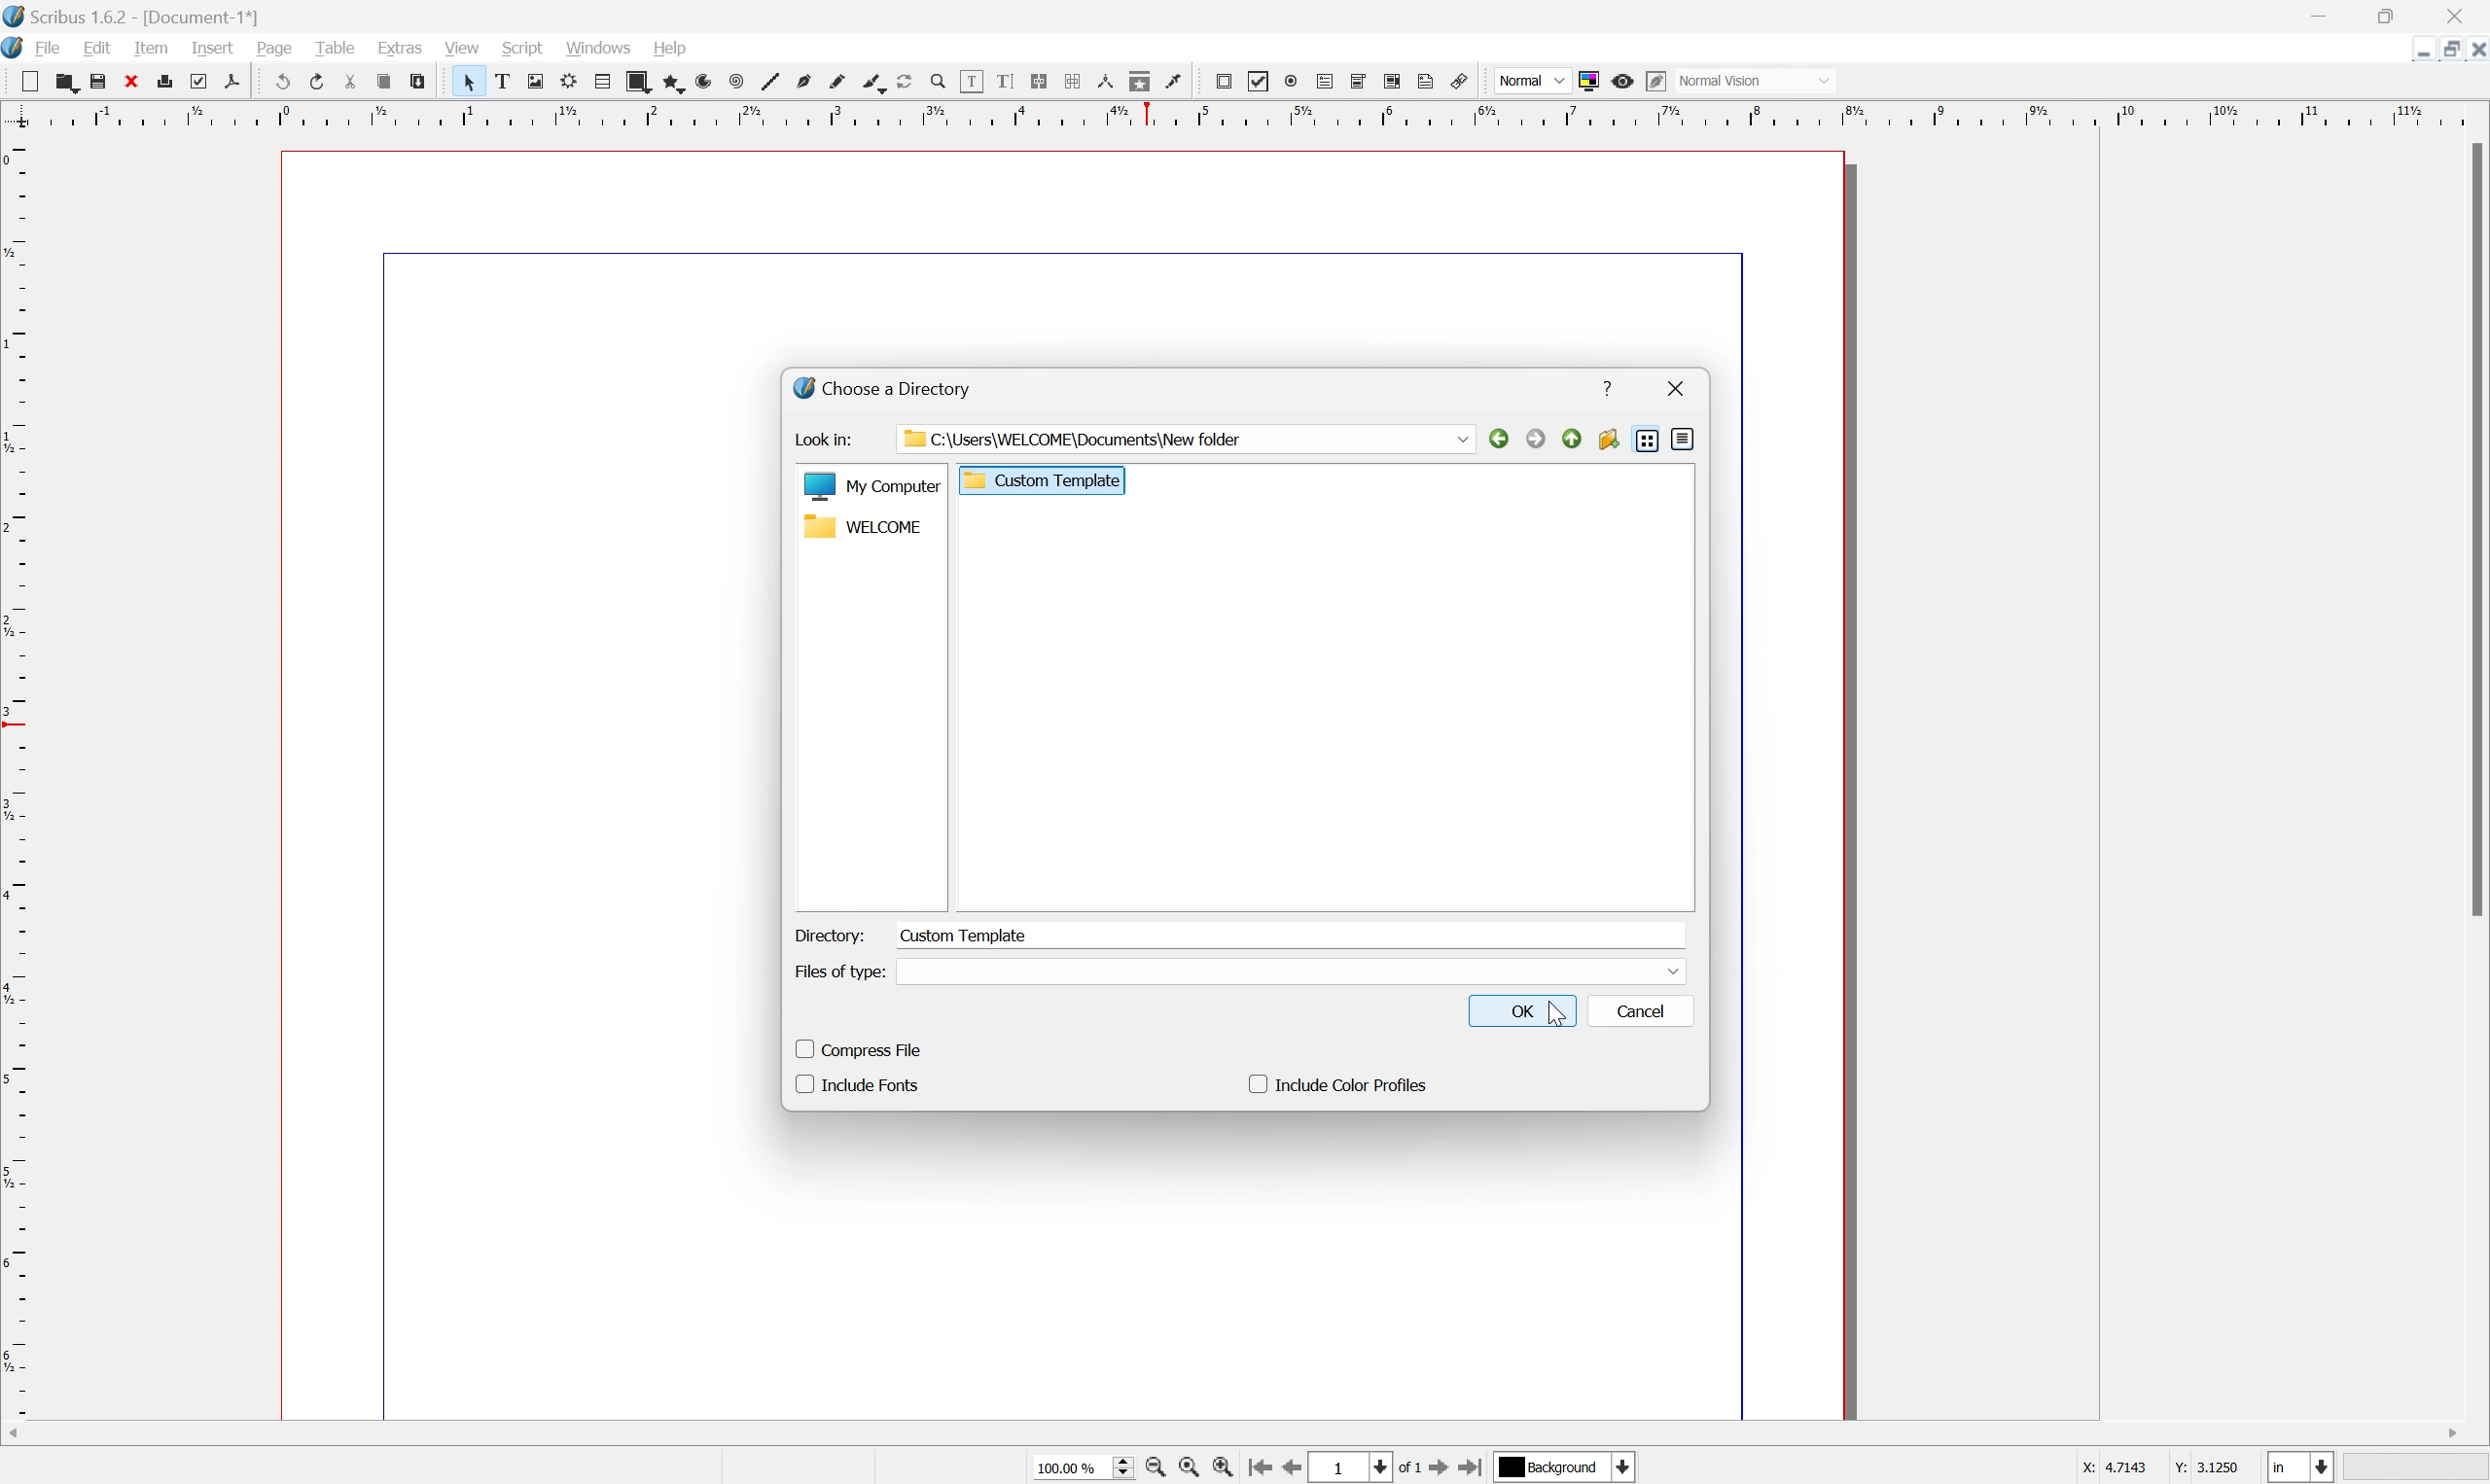 Image resolution: width=2490 pixels, height=1484 pixels. Describe the element at coordinates (1293, 1469) in the screenshot. I see `Go to previous page` at that location.